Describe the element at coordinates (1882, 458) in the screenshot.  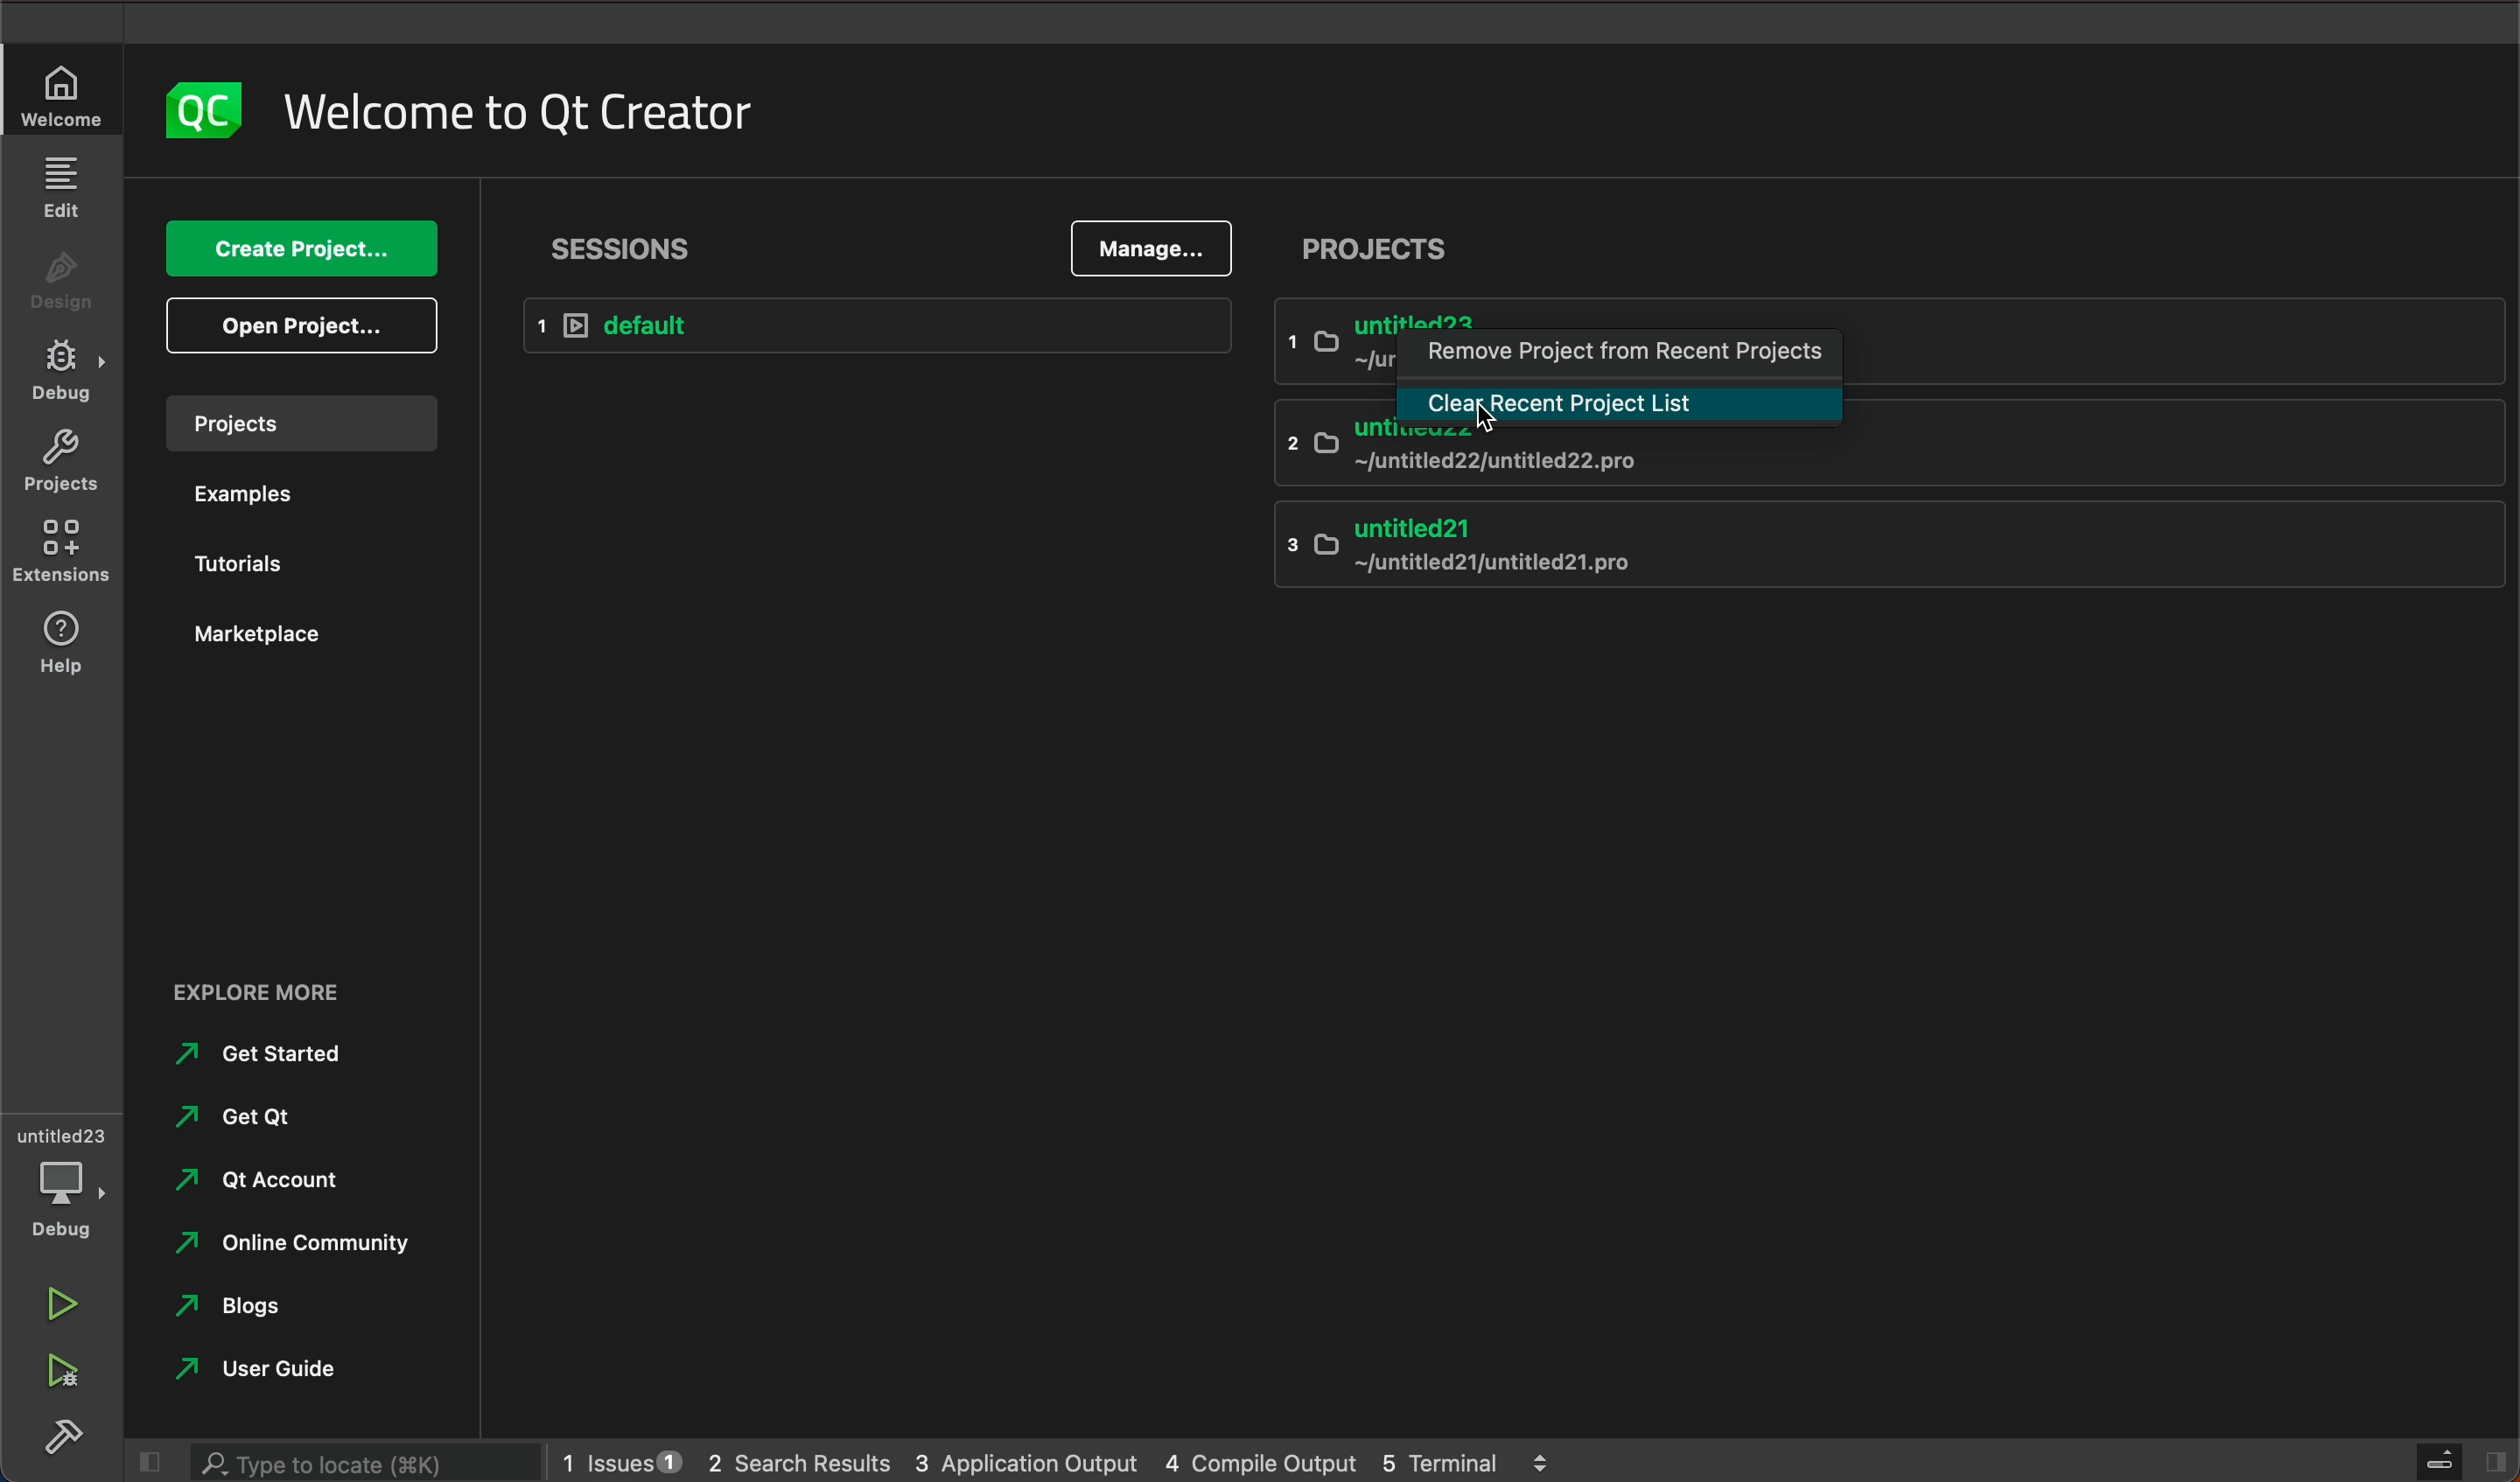
I see `untitled` at that location.